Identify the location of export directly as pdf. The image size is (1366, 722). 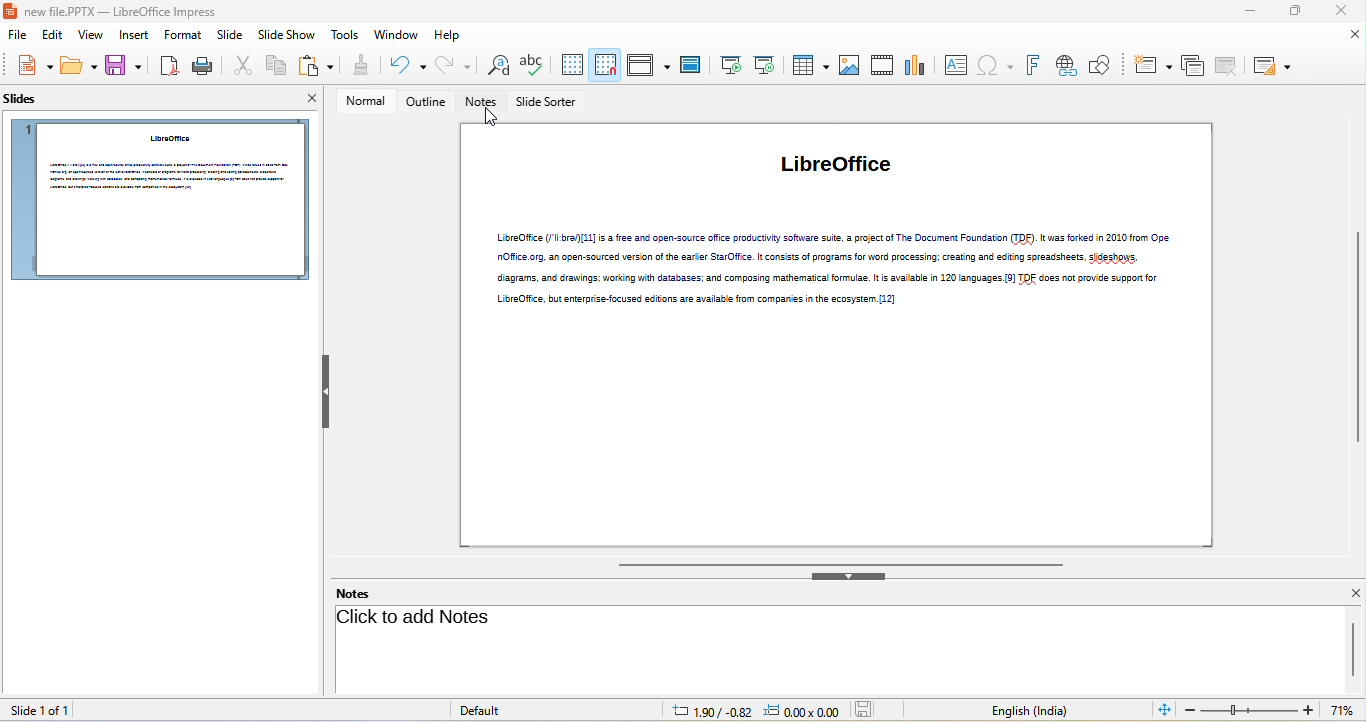
(167, 66).